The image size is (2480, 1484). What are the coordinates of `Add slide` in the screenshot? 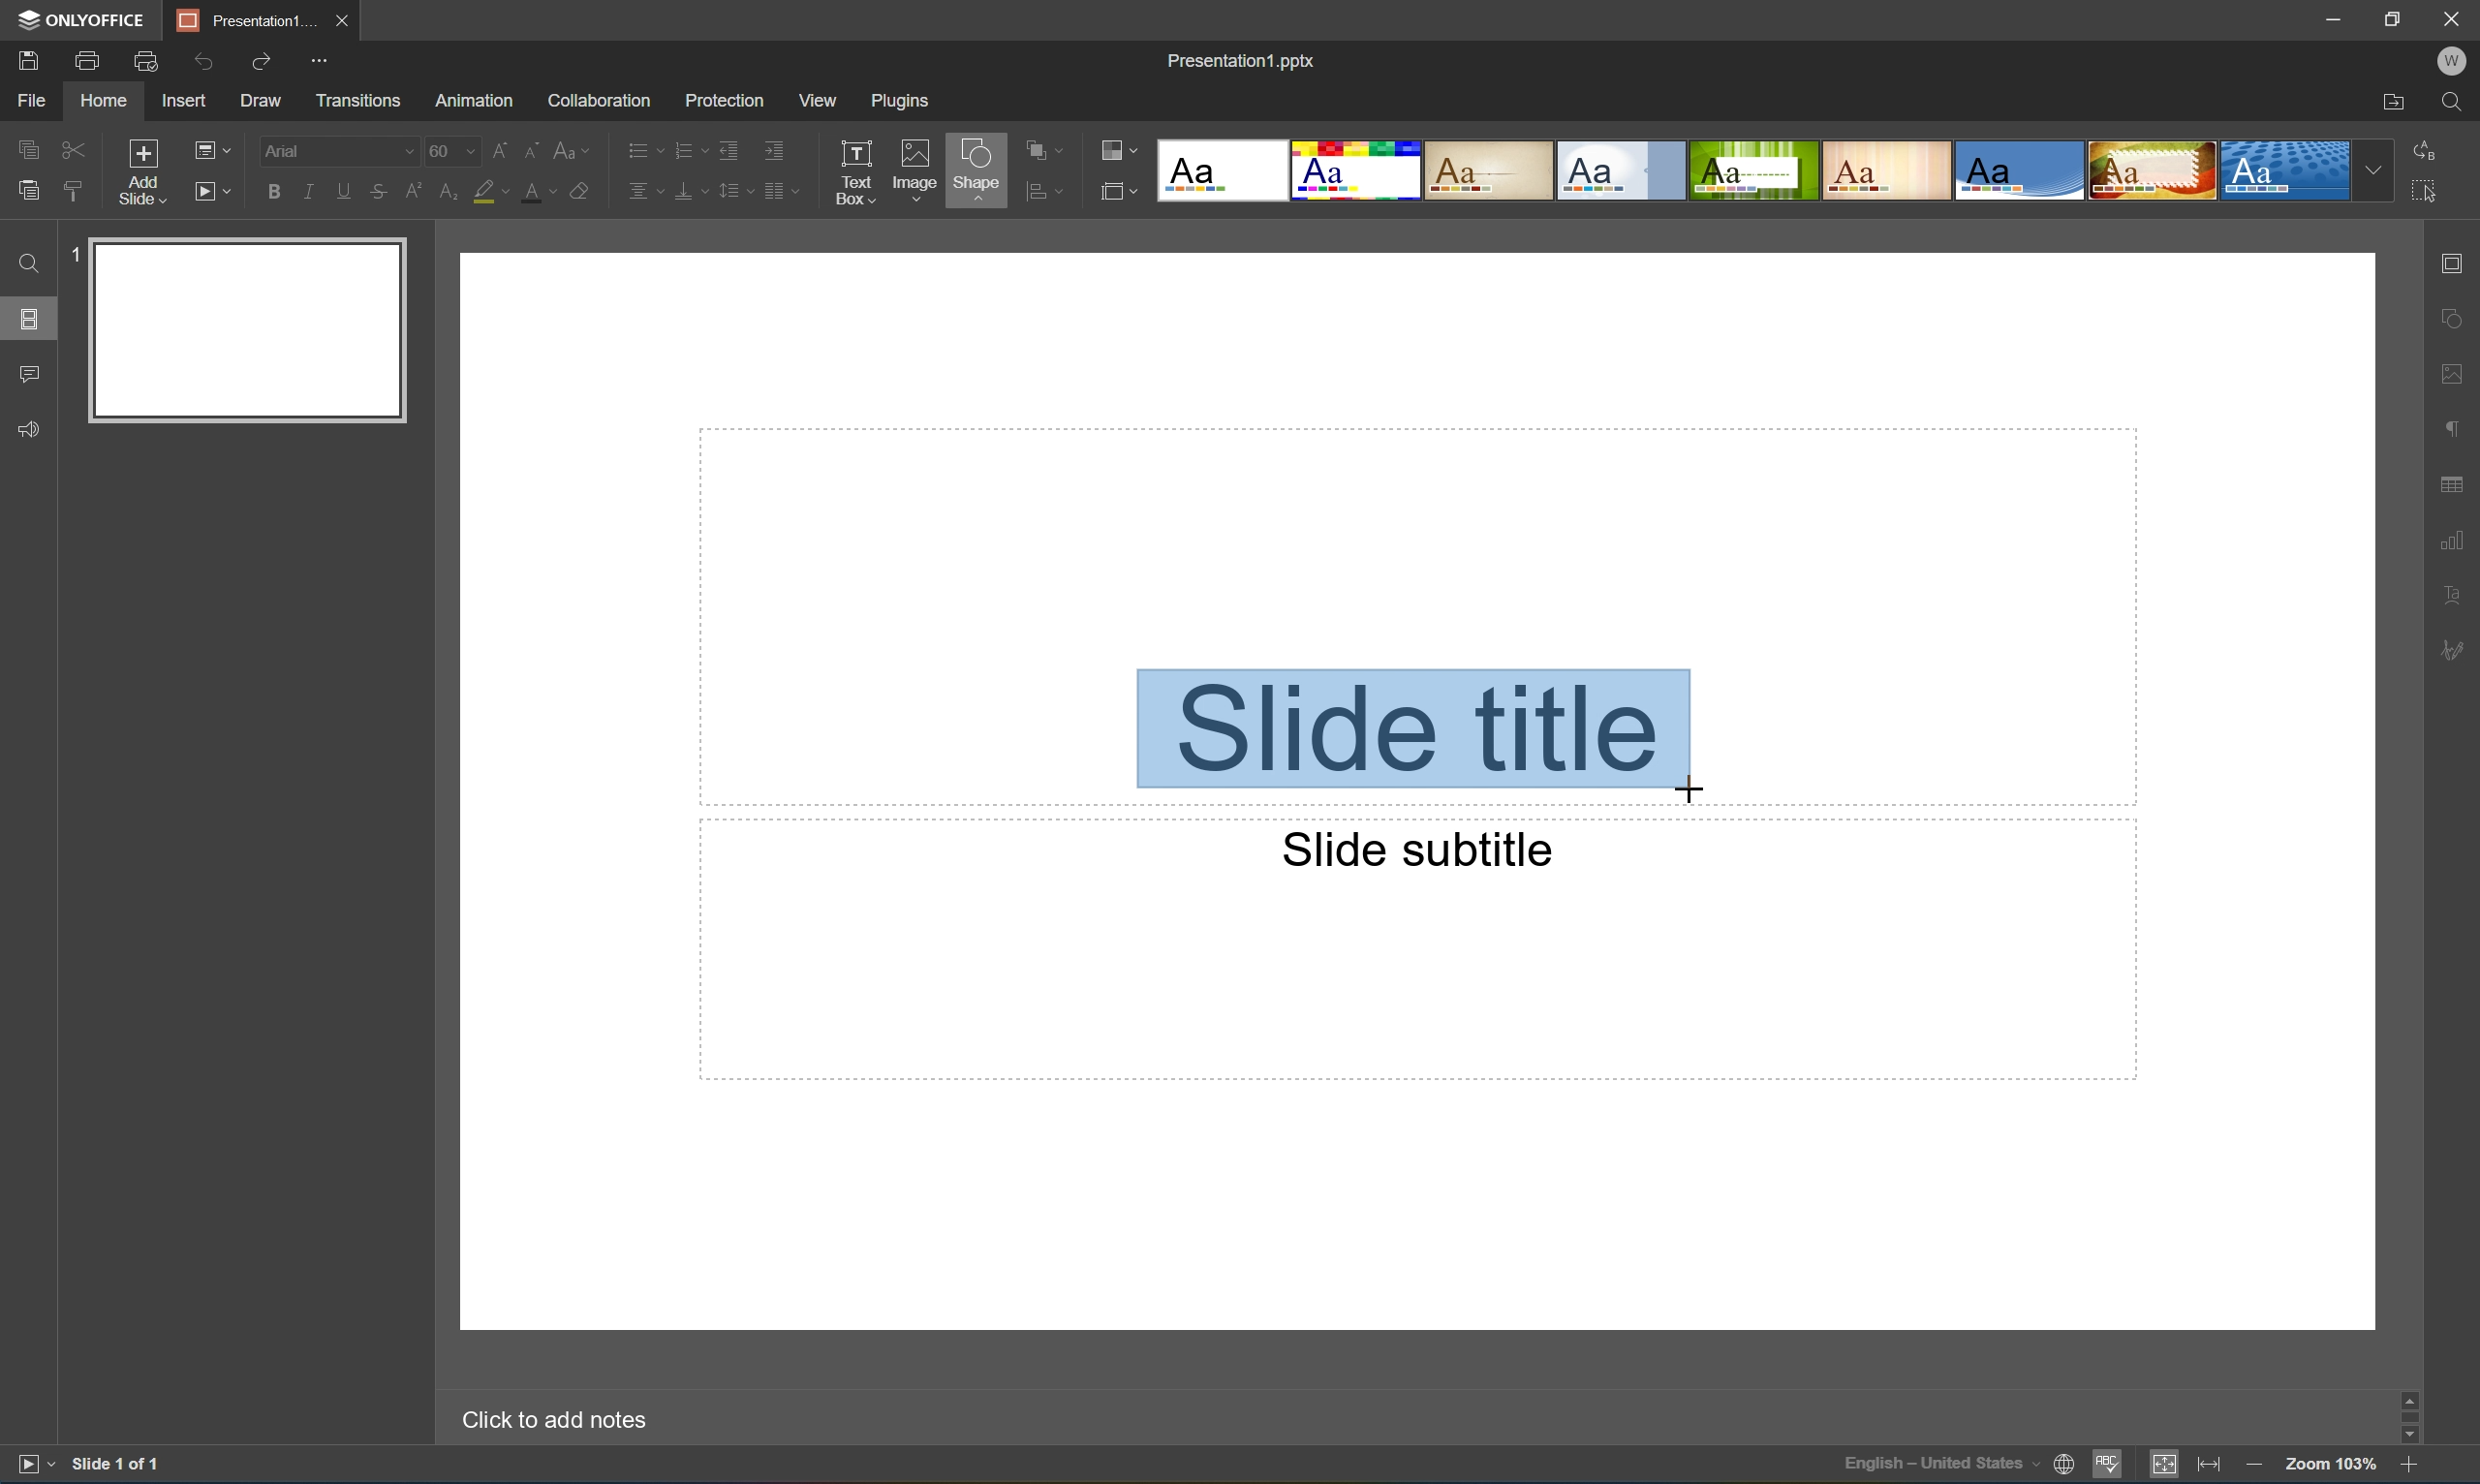 It's located at (138, 170).